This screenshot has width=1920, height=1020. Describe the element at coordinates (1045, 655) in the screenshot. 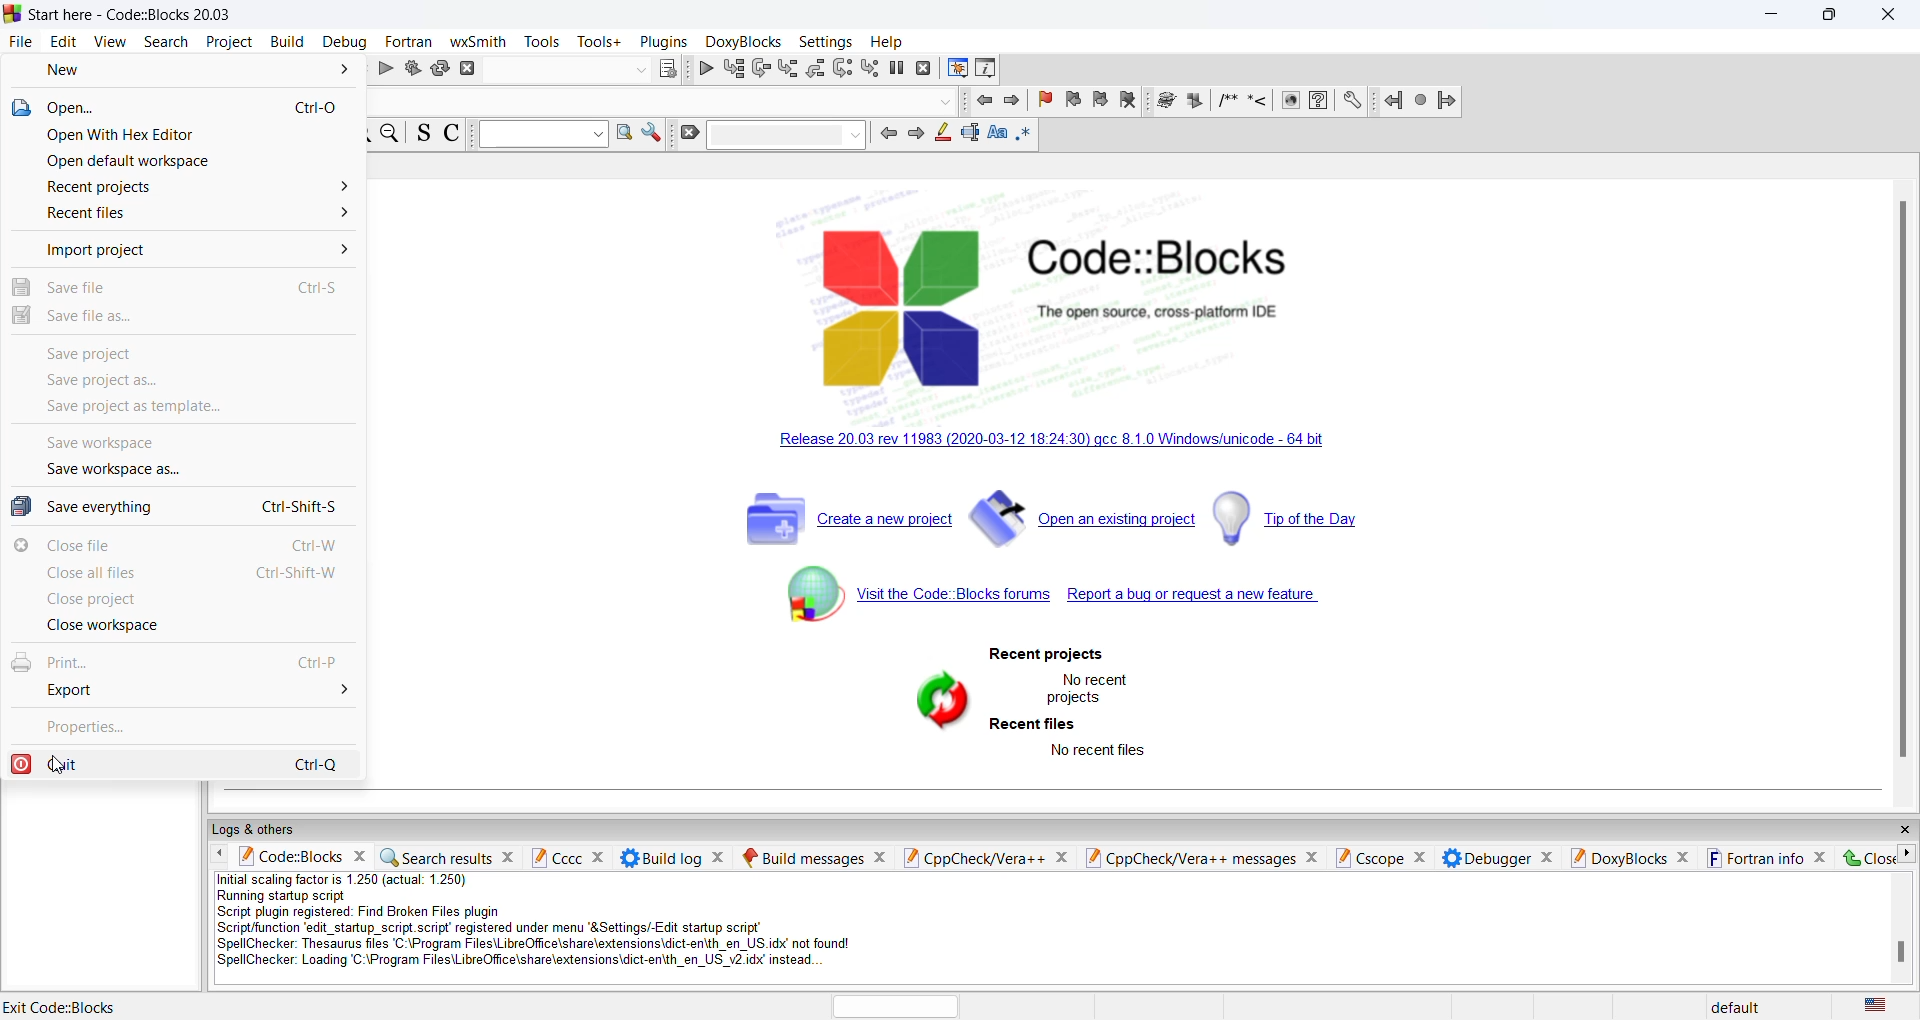

I see `recent project ` at that location.